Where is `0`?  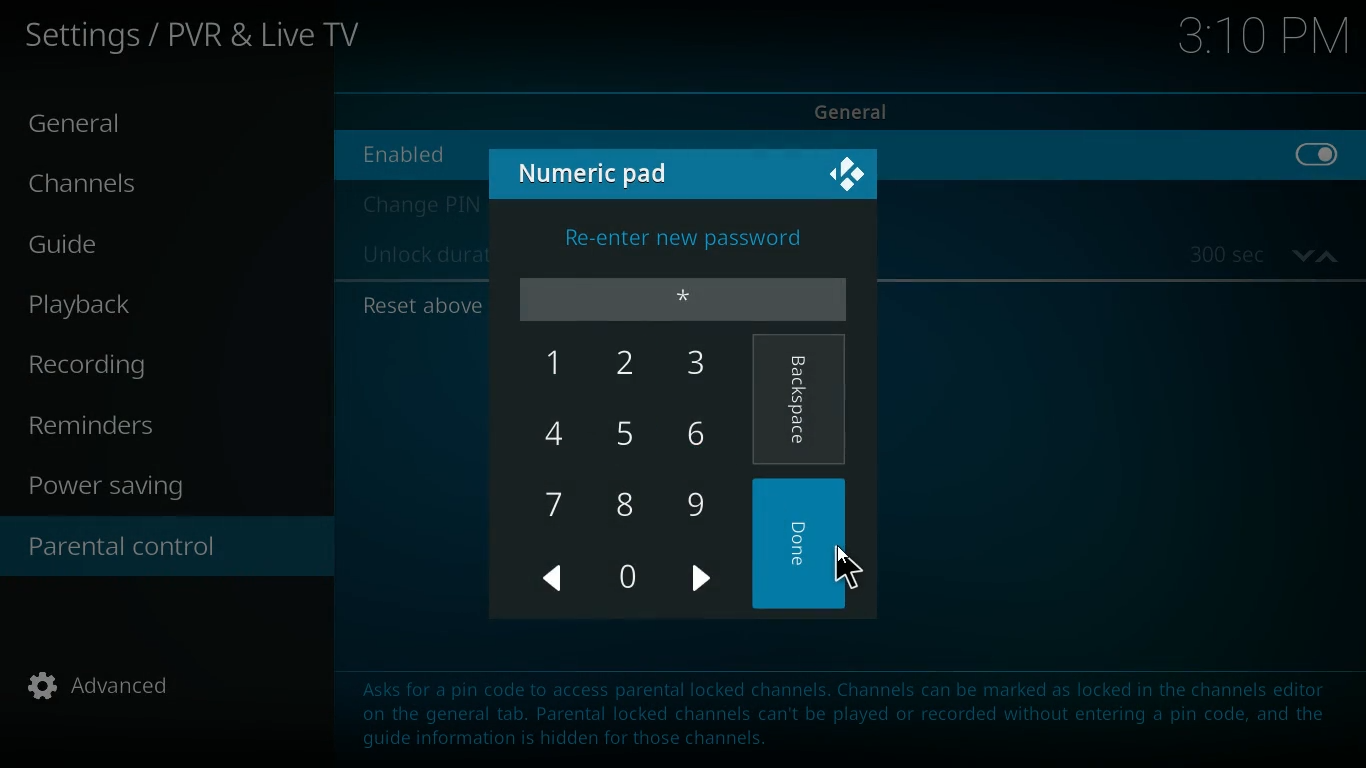
0 is located at coordinates (627, 578).